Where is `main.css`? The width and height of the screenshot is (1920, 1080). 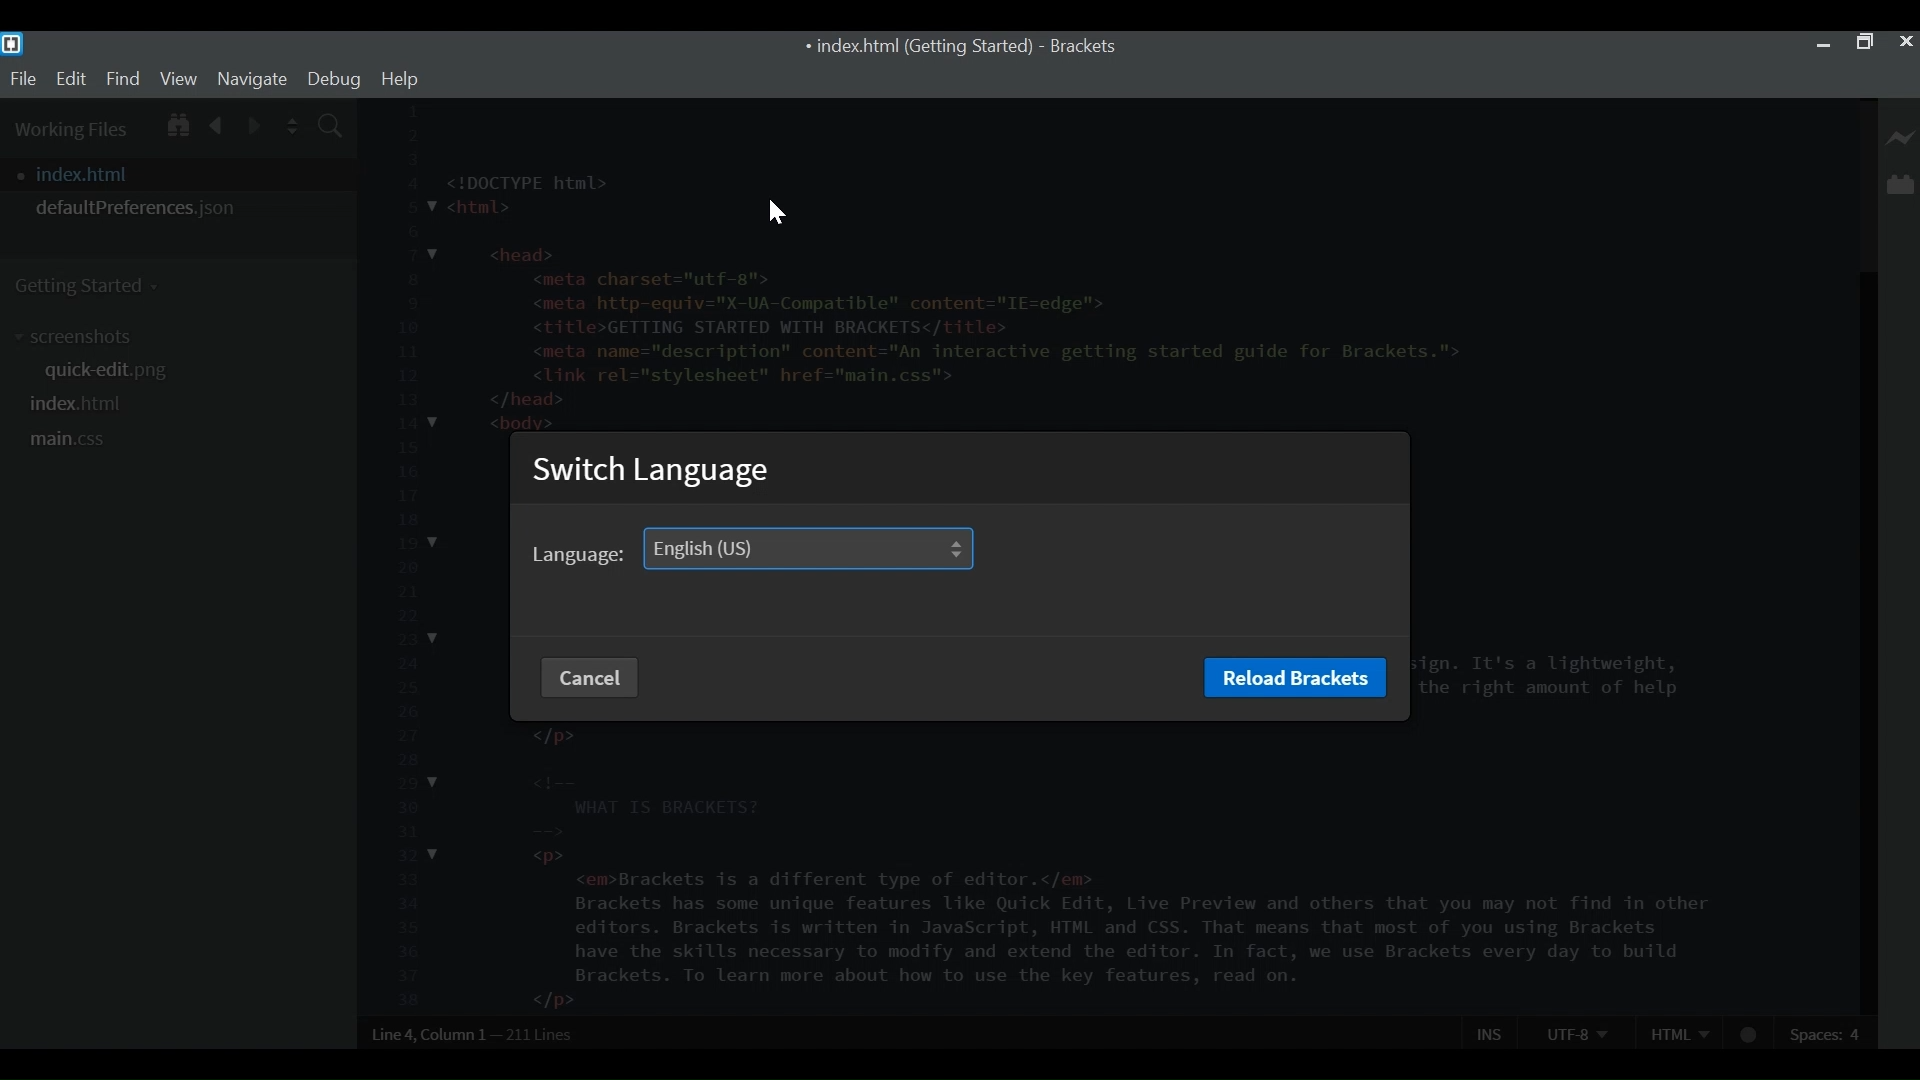
main.css is located at coordinates (69, 440).